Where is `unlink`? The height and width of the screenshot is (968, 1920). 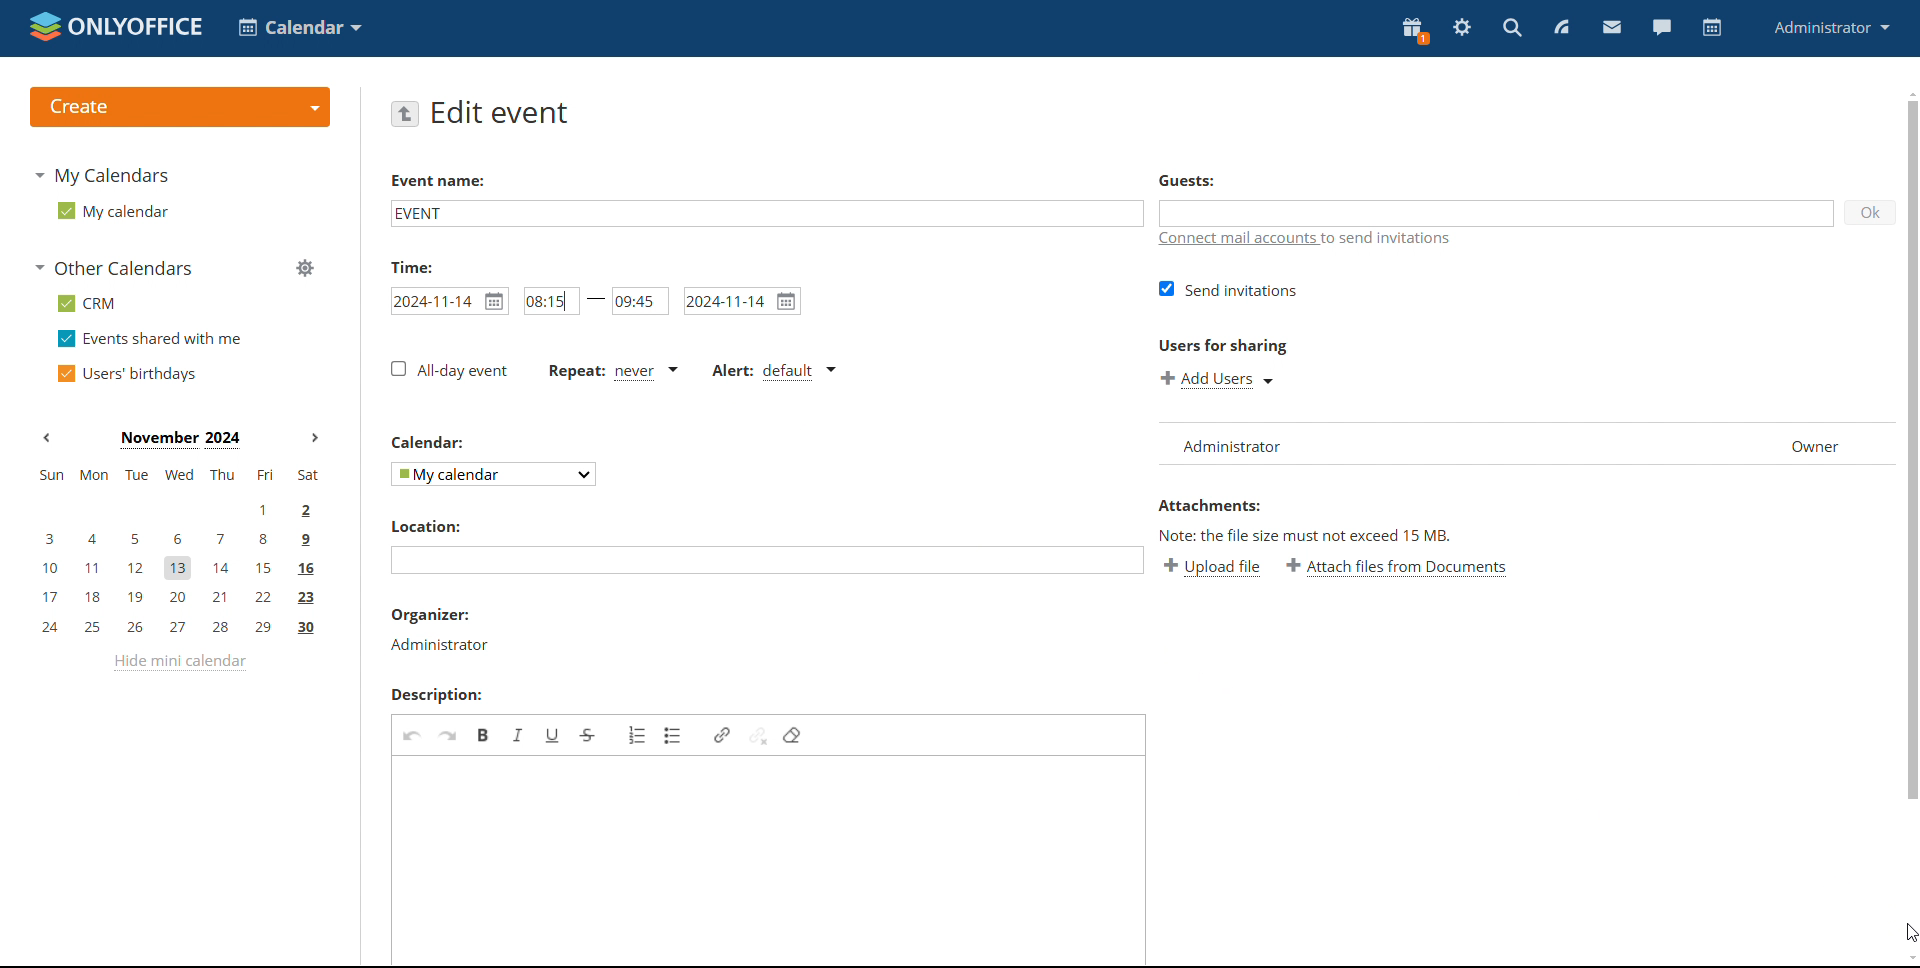
unlink is located at coordinates (757, 734).